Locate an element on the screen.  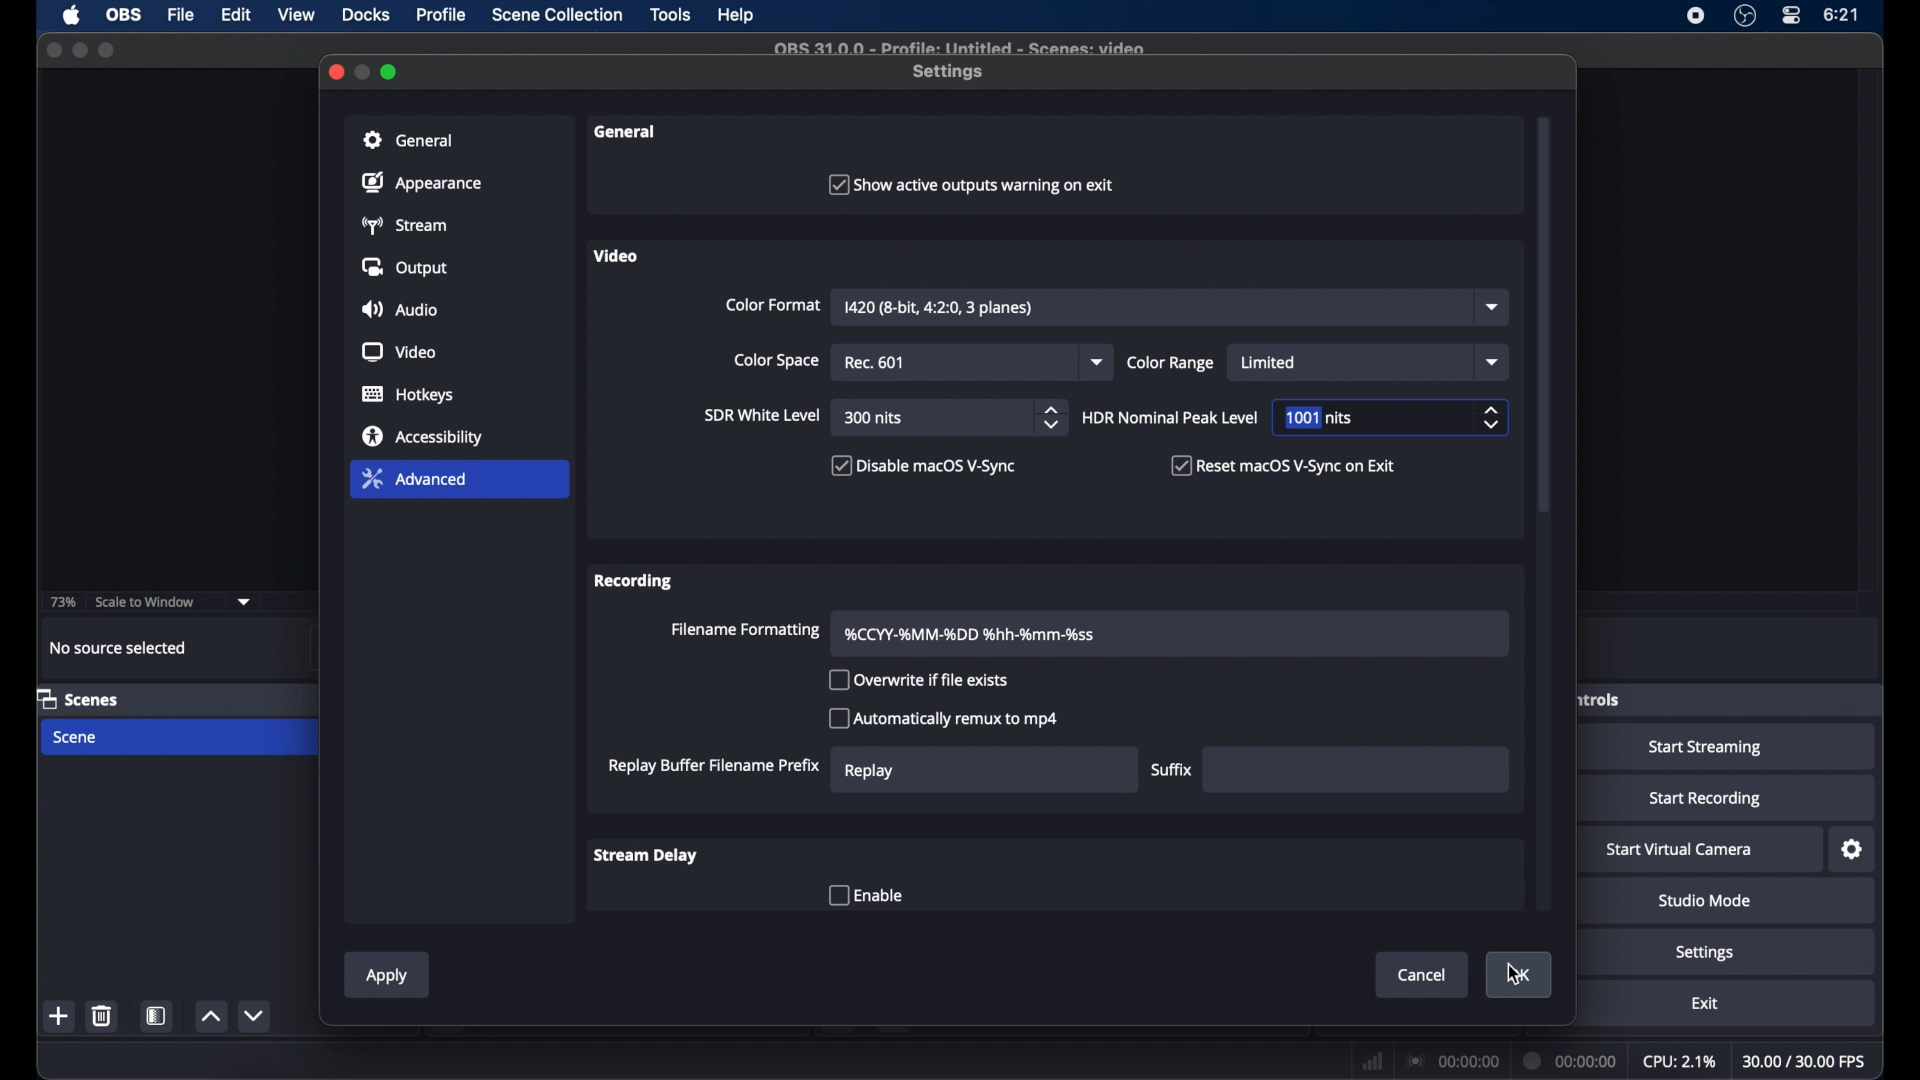
close is located at coordinates (336, 71).